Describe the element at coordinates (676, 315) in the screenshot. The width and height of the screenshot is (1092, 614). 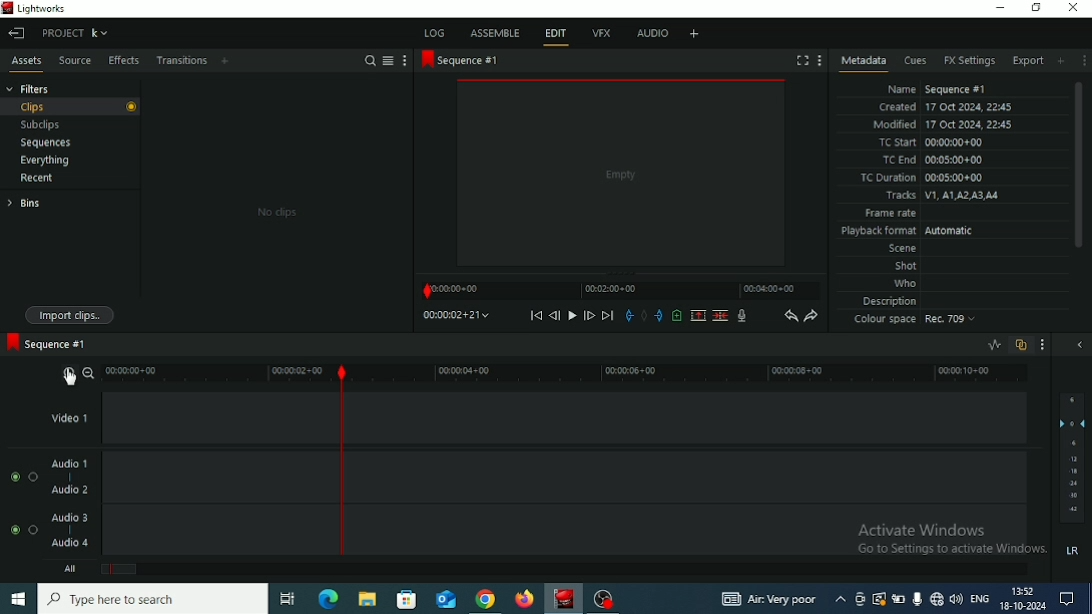
I see `Add a cue at the current position` at that location.